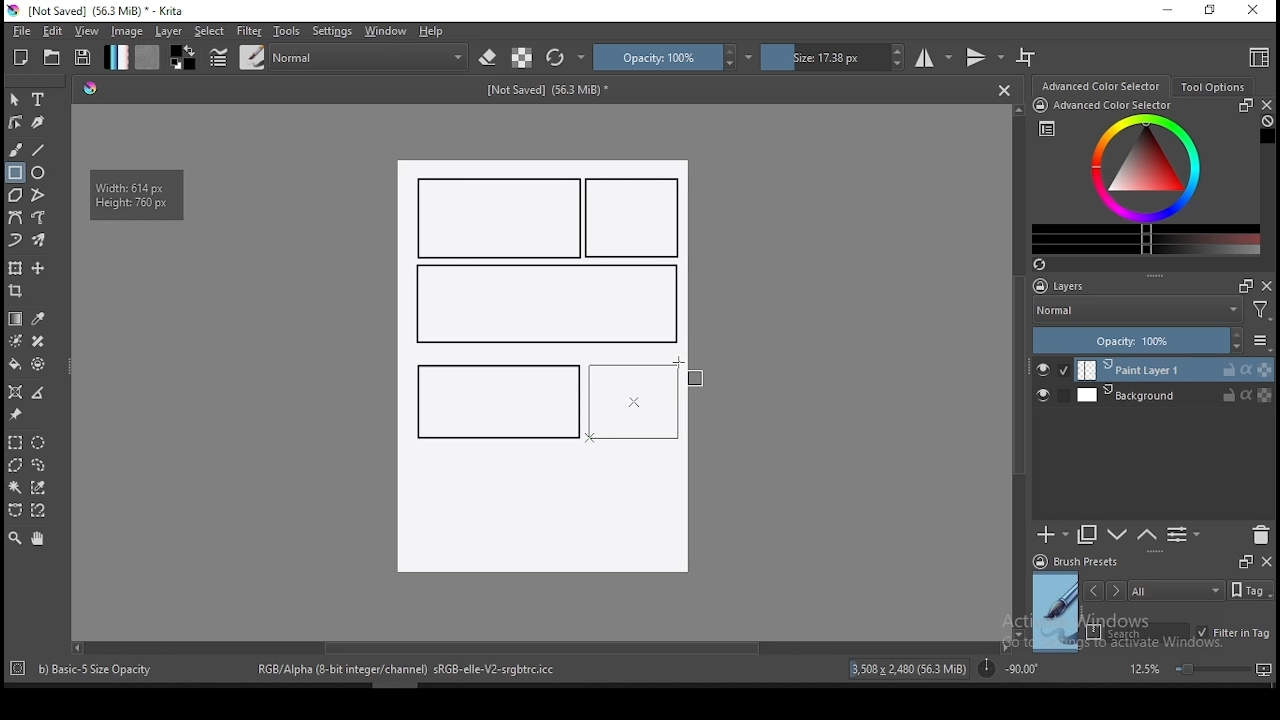 This screenshot has height=720, width=1280. Describe the element at coordinates (83, 58) in the screenshot. I see `save` at that location.